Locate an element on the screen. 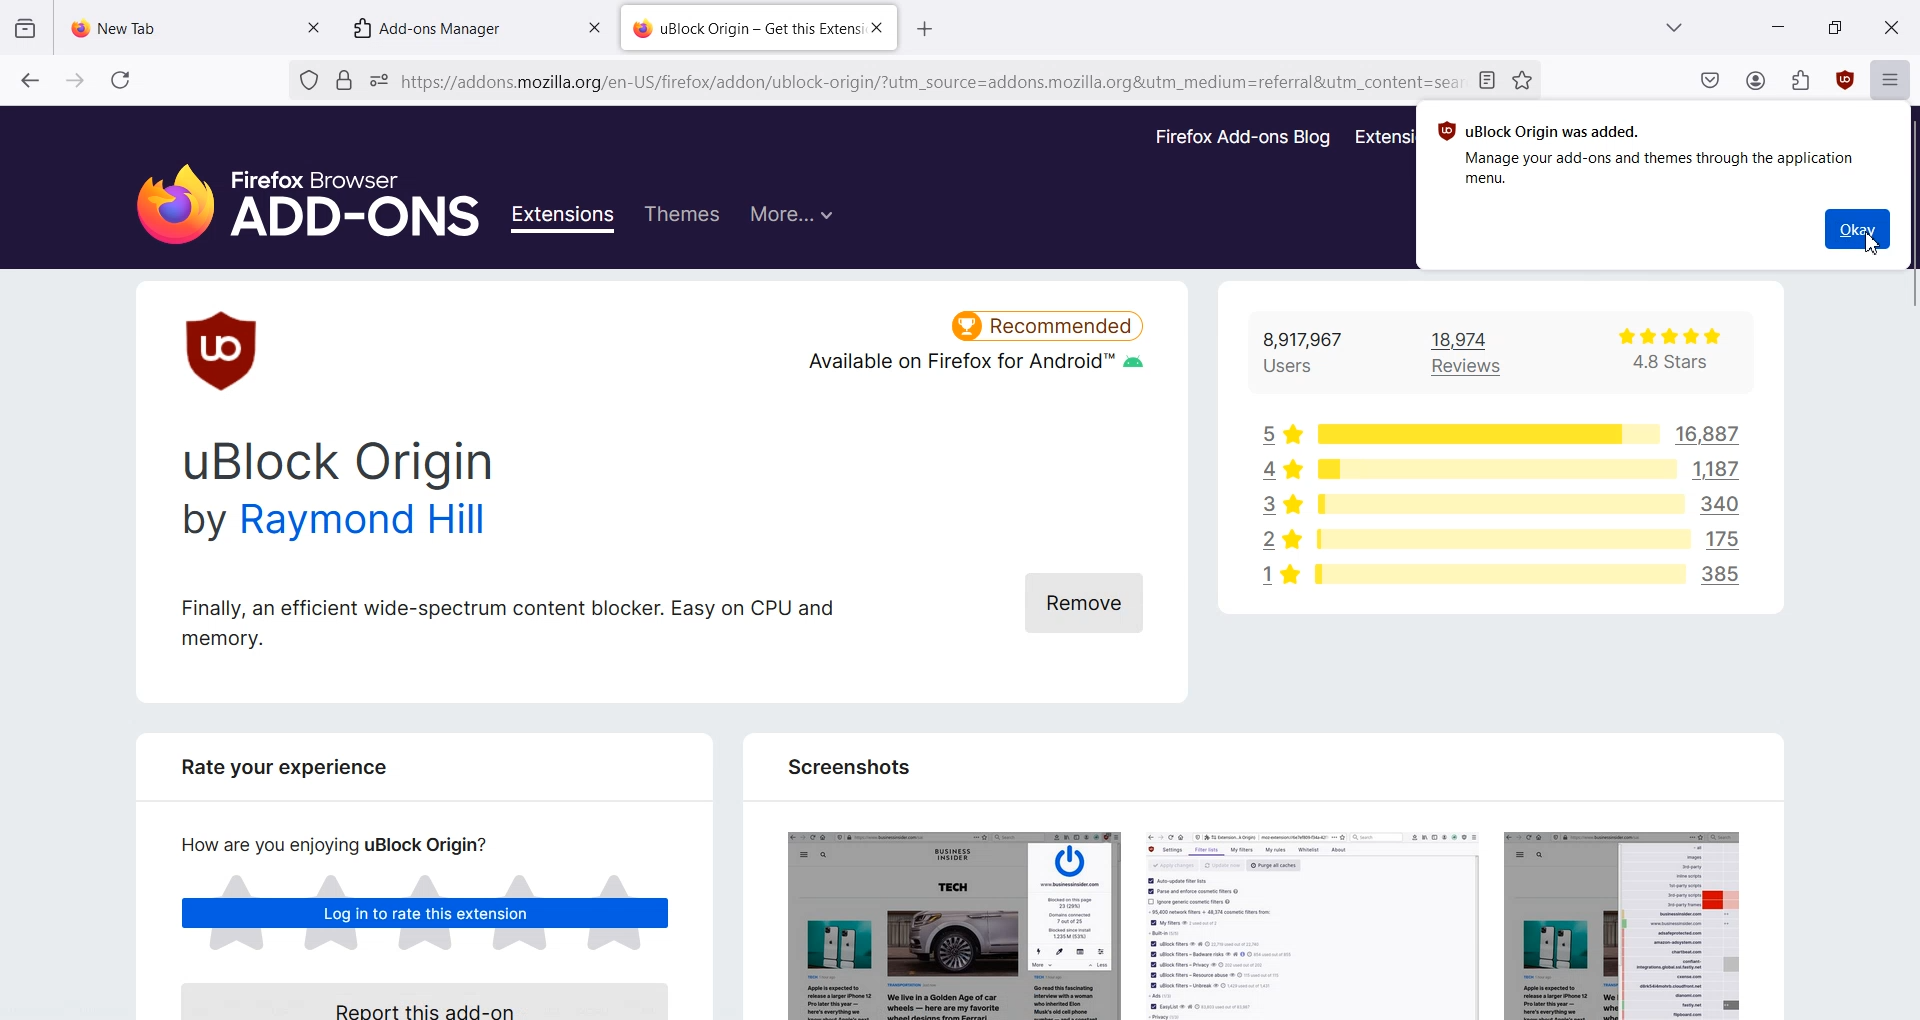  Remove is located at coordinates (1083, 602).